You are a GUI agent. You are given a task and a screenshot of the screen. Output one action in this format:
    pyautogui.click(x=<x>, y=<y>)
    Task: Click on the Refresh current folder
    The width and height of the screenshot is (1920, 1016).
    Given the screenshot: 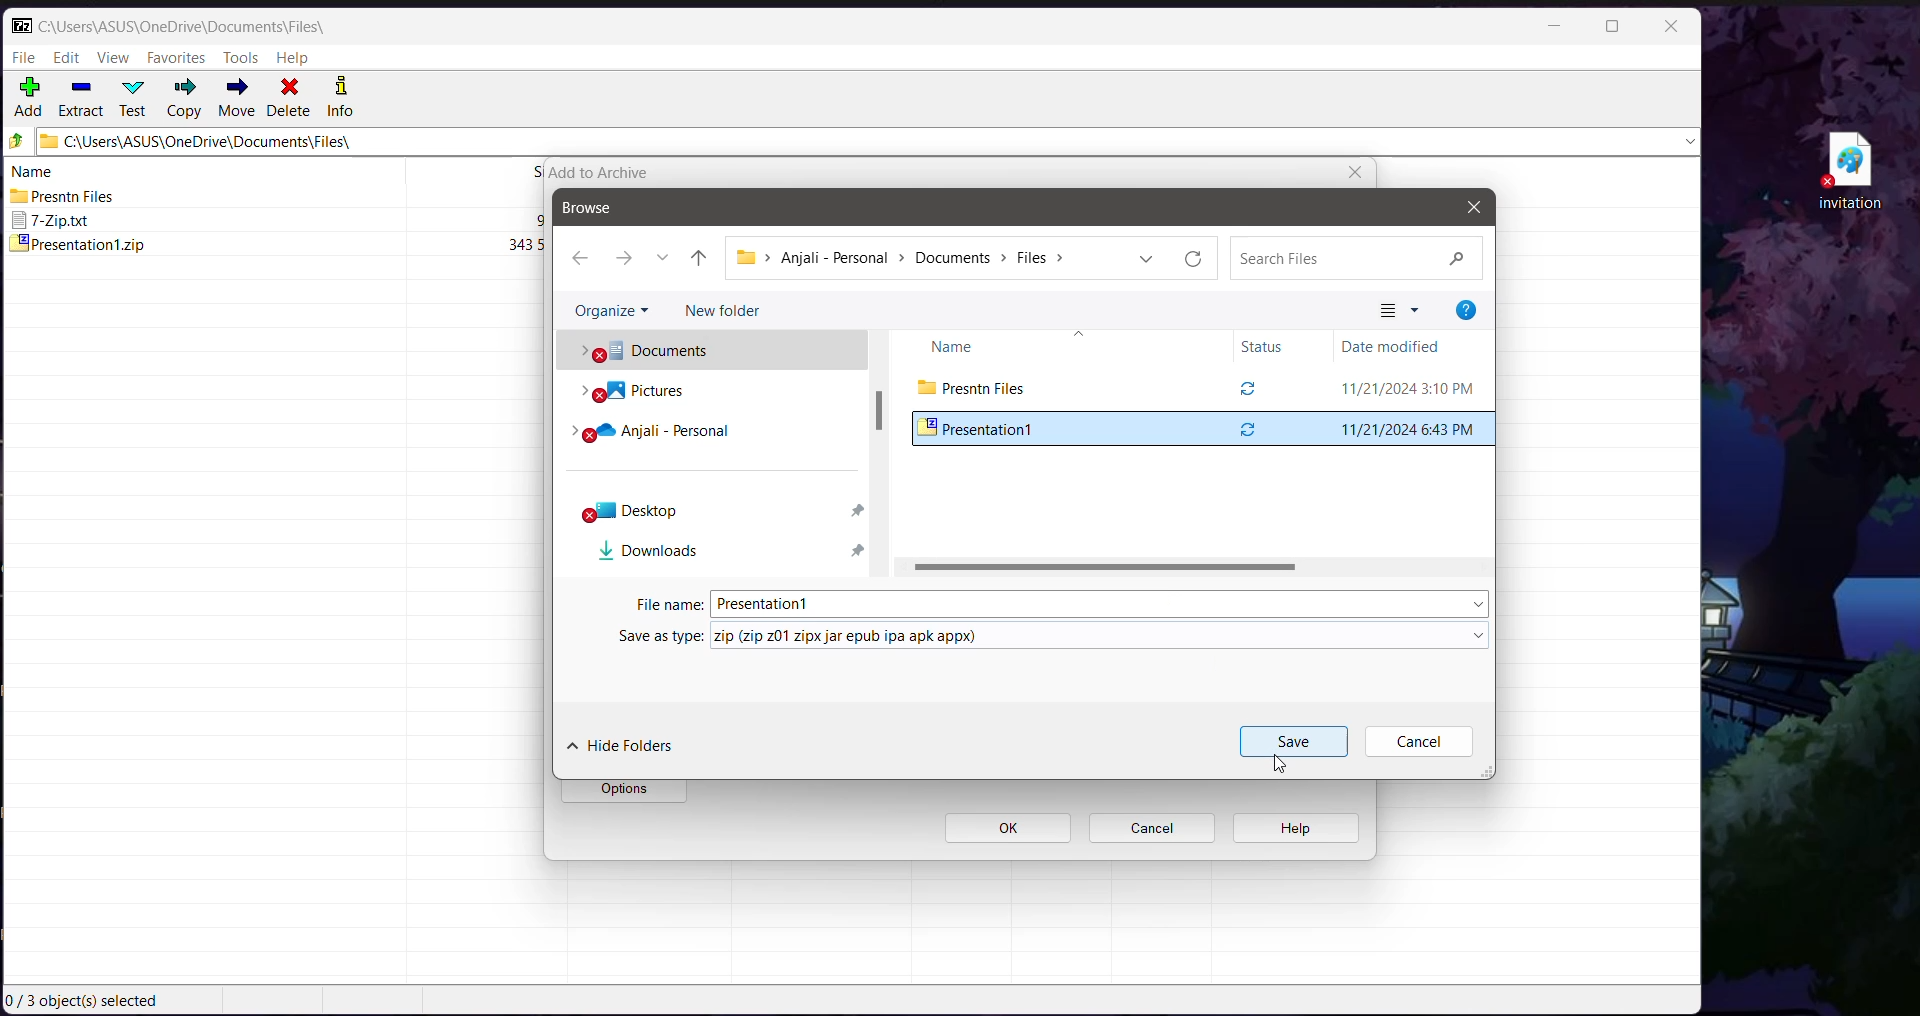 What is the action you would take?
    pyautogui.click(x=1193, y=258)
    